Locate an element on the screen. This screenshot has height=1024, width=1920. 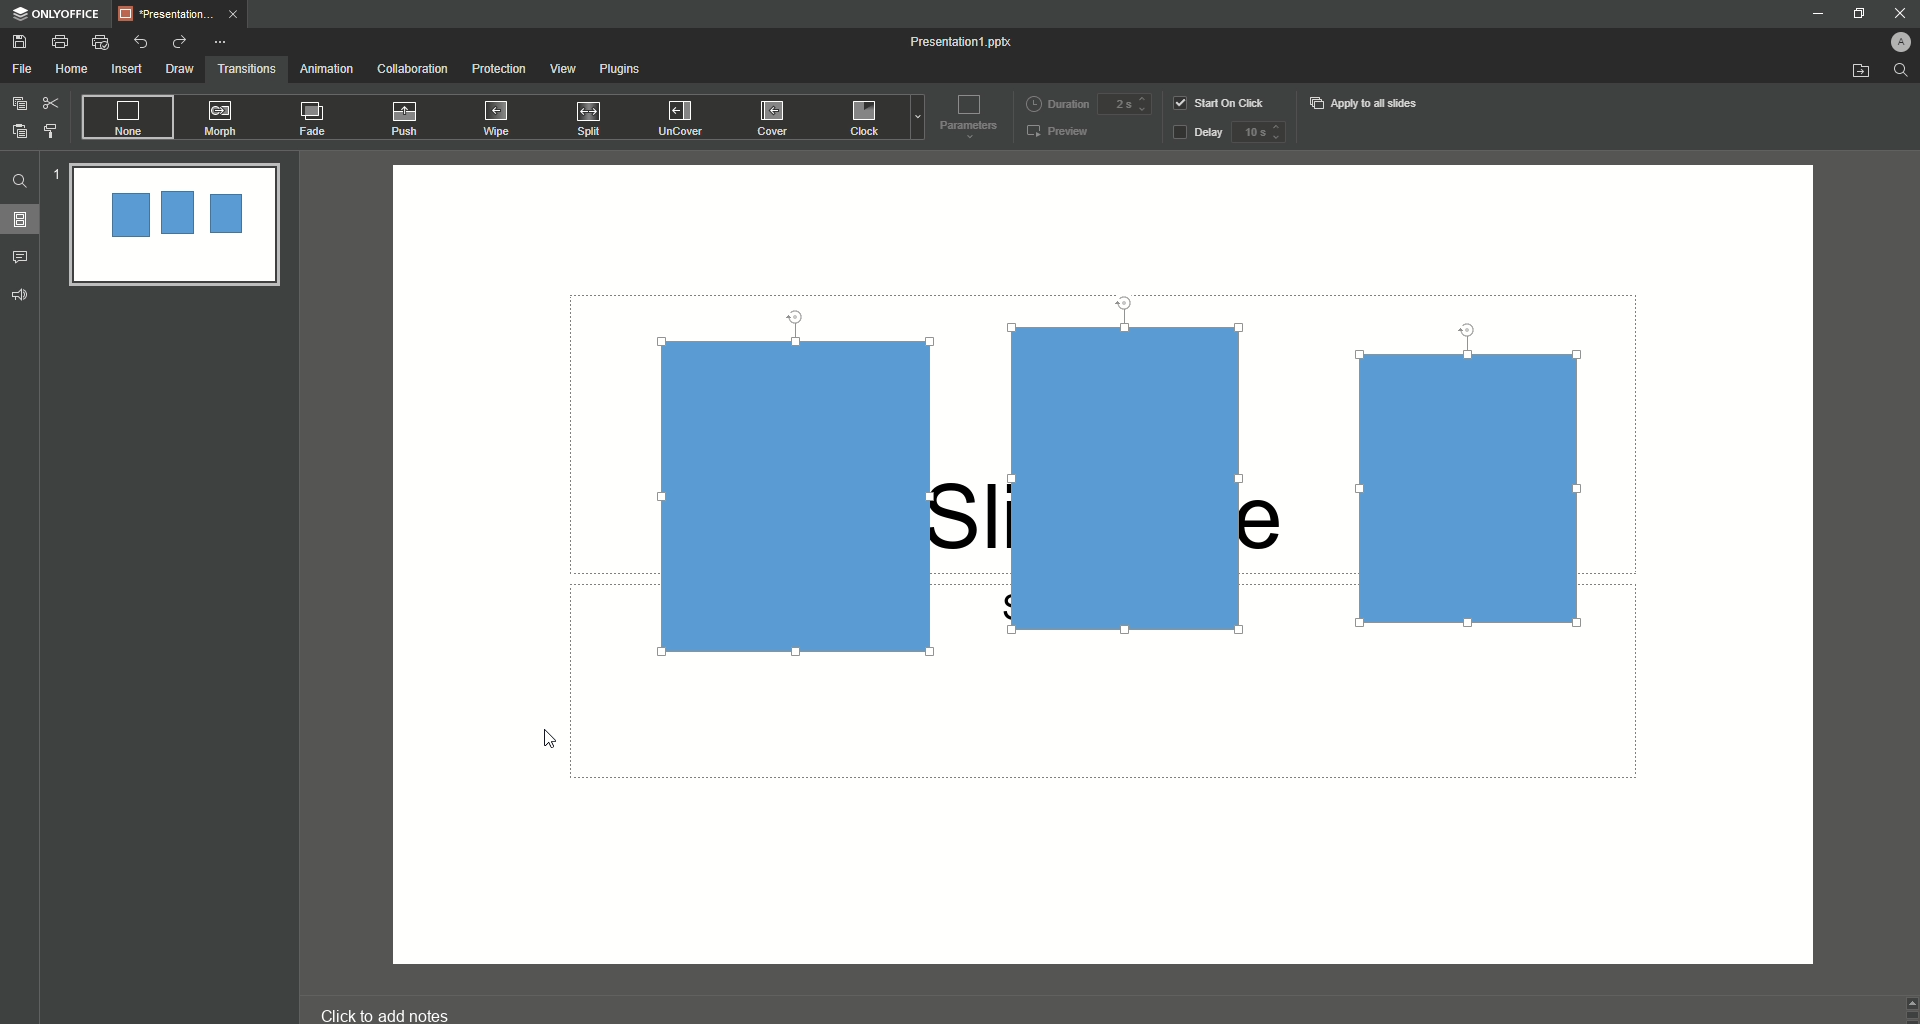
Tab 1 is located at coordinates (184, 14).